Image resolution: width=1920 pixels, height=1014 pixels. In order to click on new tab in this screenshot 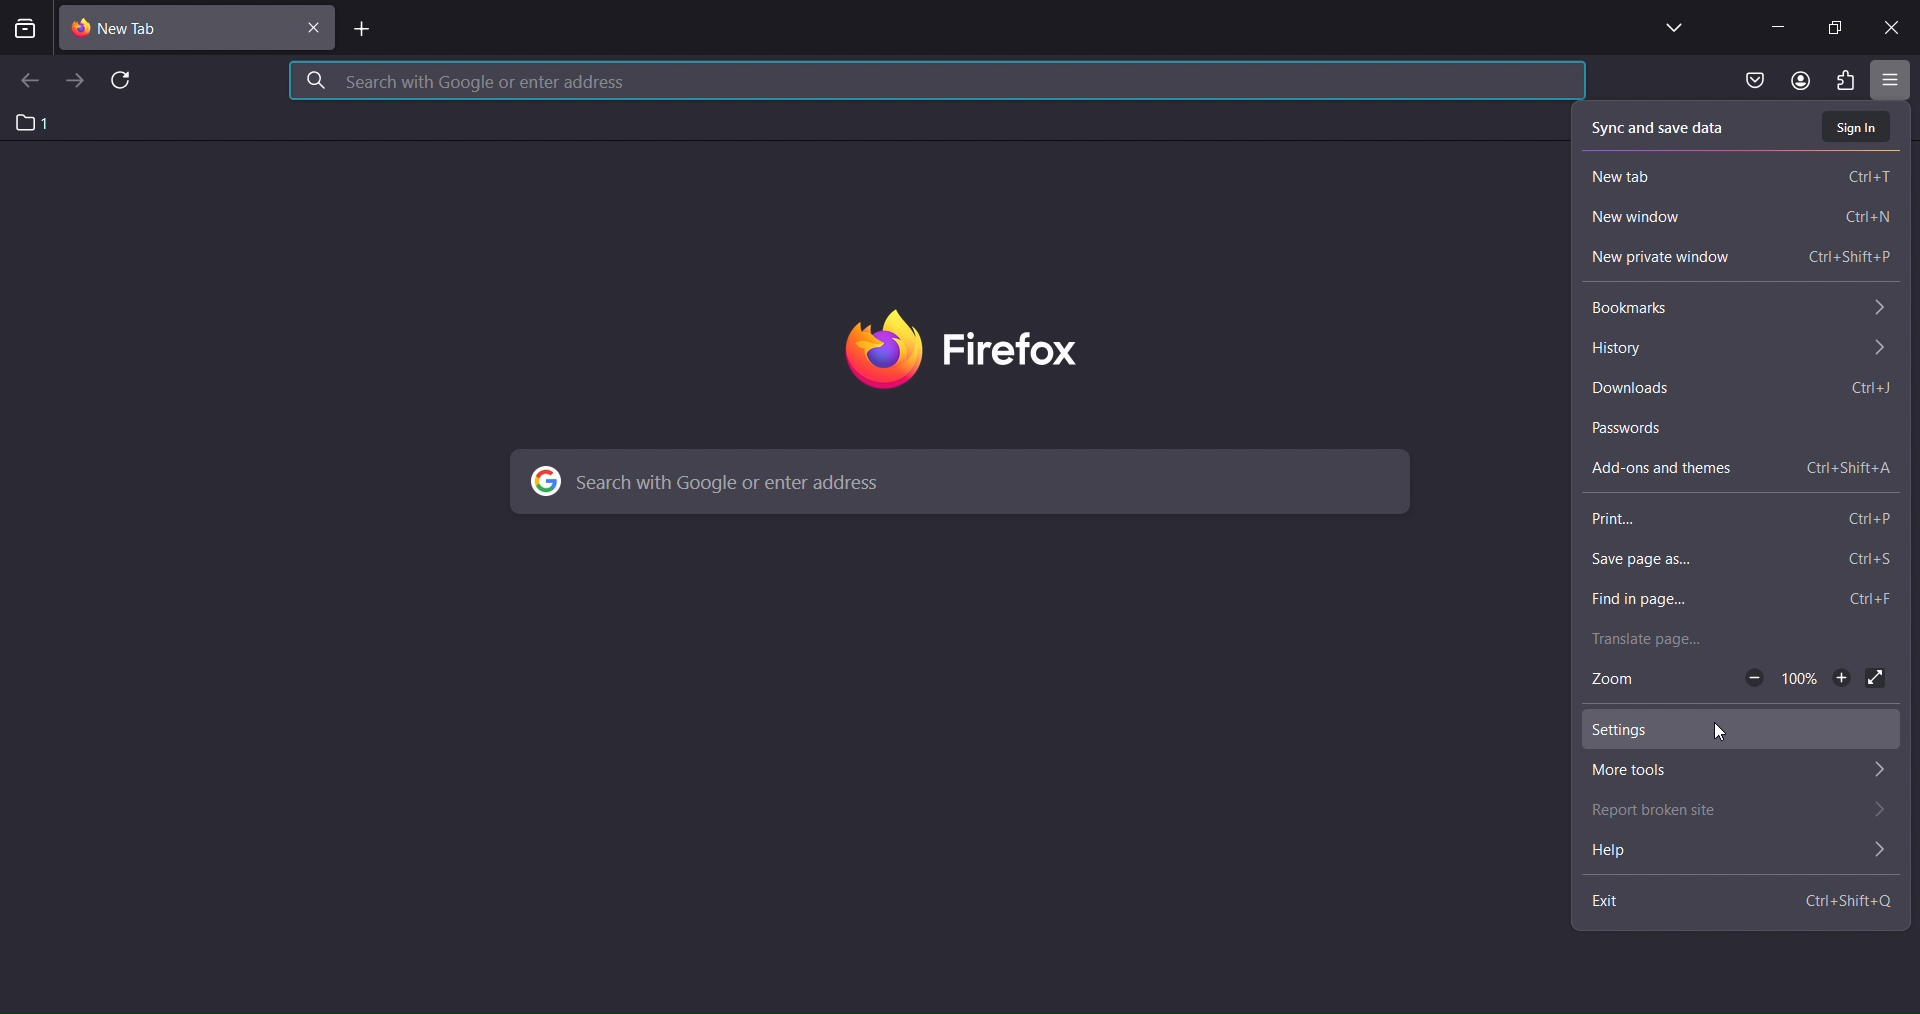, I will do `click(359, 32)`.